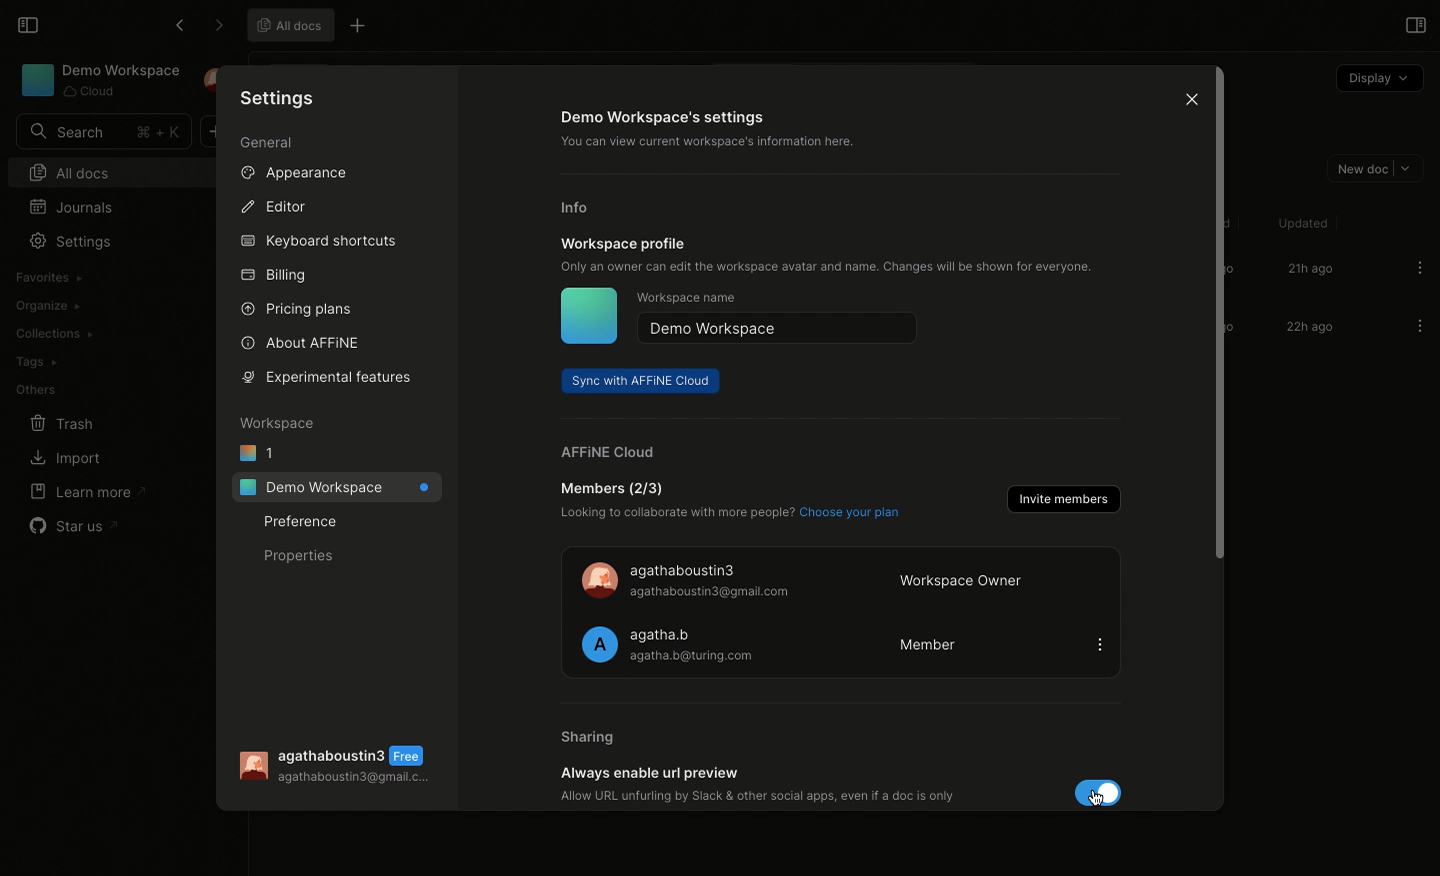 This screenshot has width=1440, height=876. I want to click on Workspace profile, so click(827, 256).